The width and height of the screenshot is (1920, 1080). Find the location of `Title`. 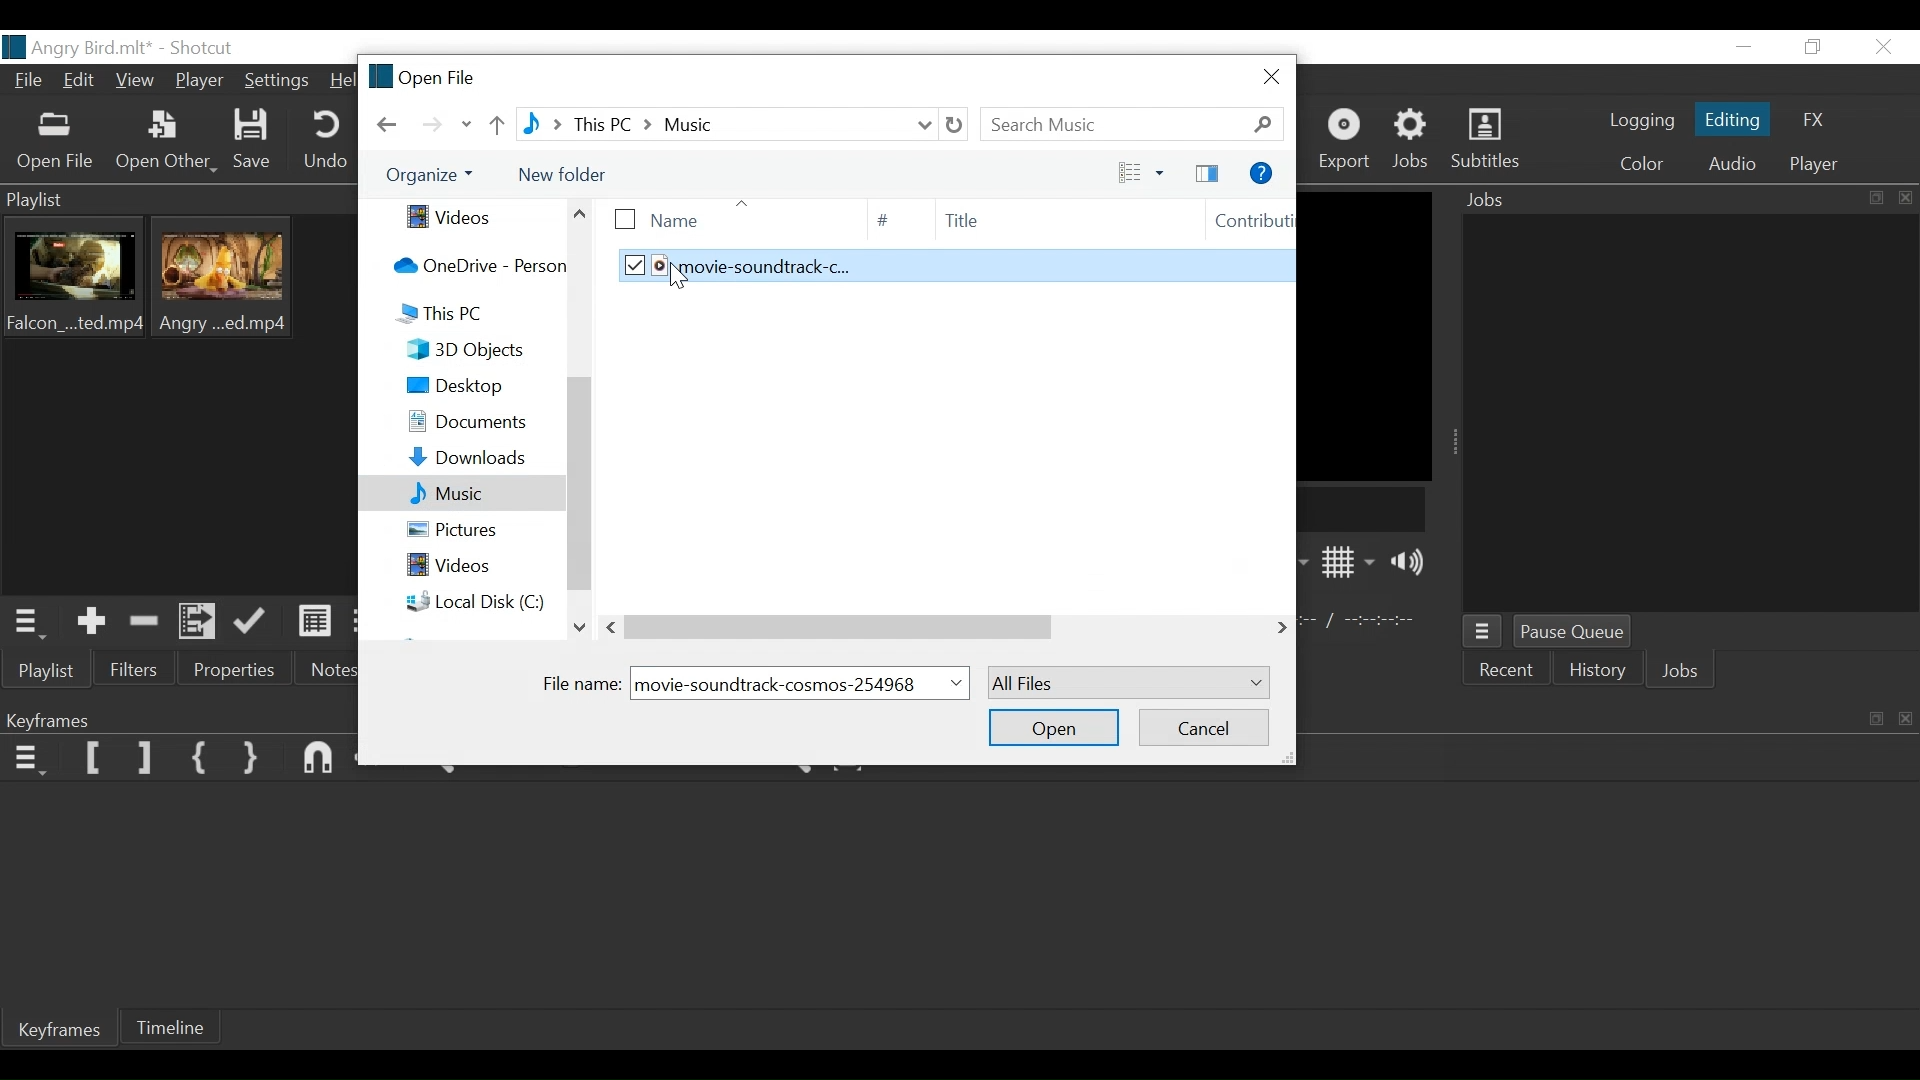

Title is located at coordinates (1038, 220).